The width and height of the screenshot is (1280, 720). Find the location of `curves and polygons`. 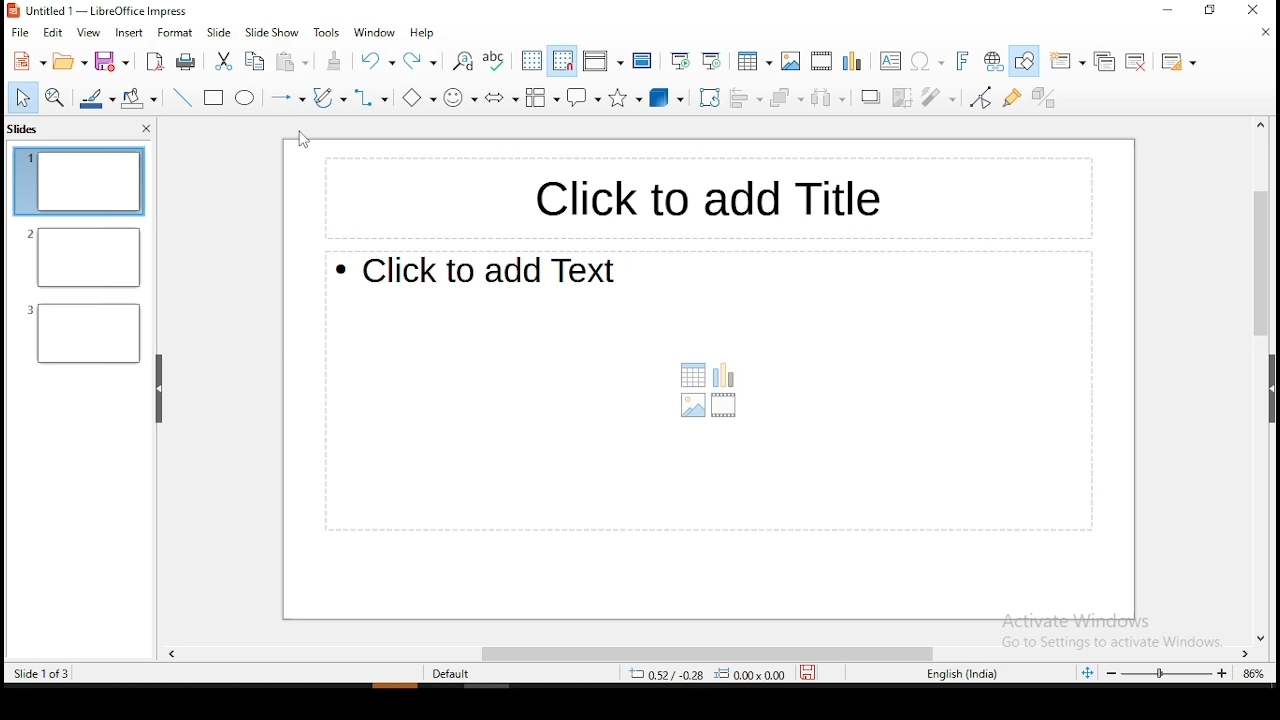

curves and polygons is located at coordinates (328, 98).